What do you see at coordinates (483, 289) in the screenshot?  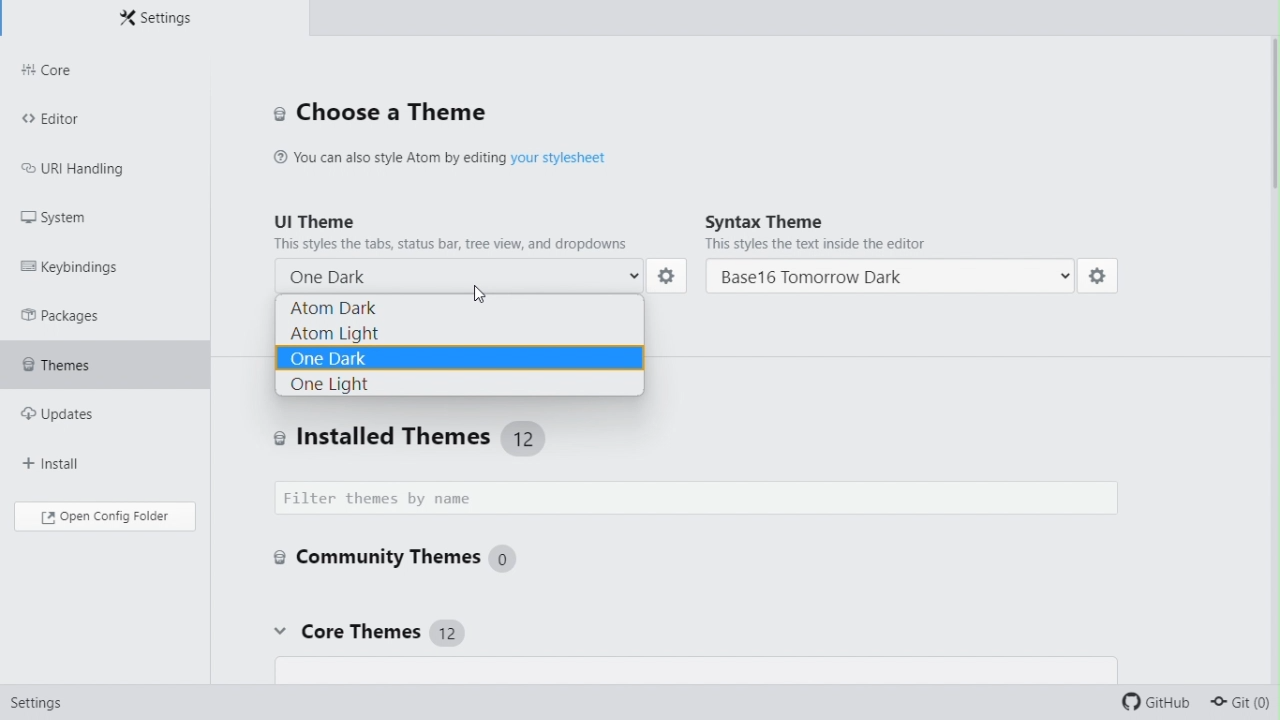 I see `cursor` at bounding box center [483, 289].